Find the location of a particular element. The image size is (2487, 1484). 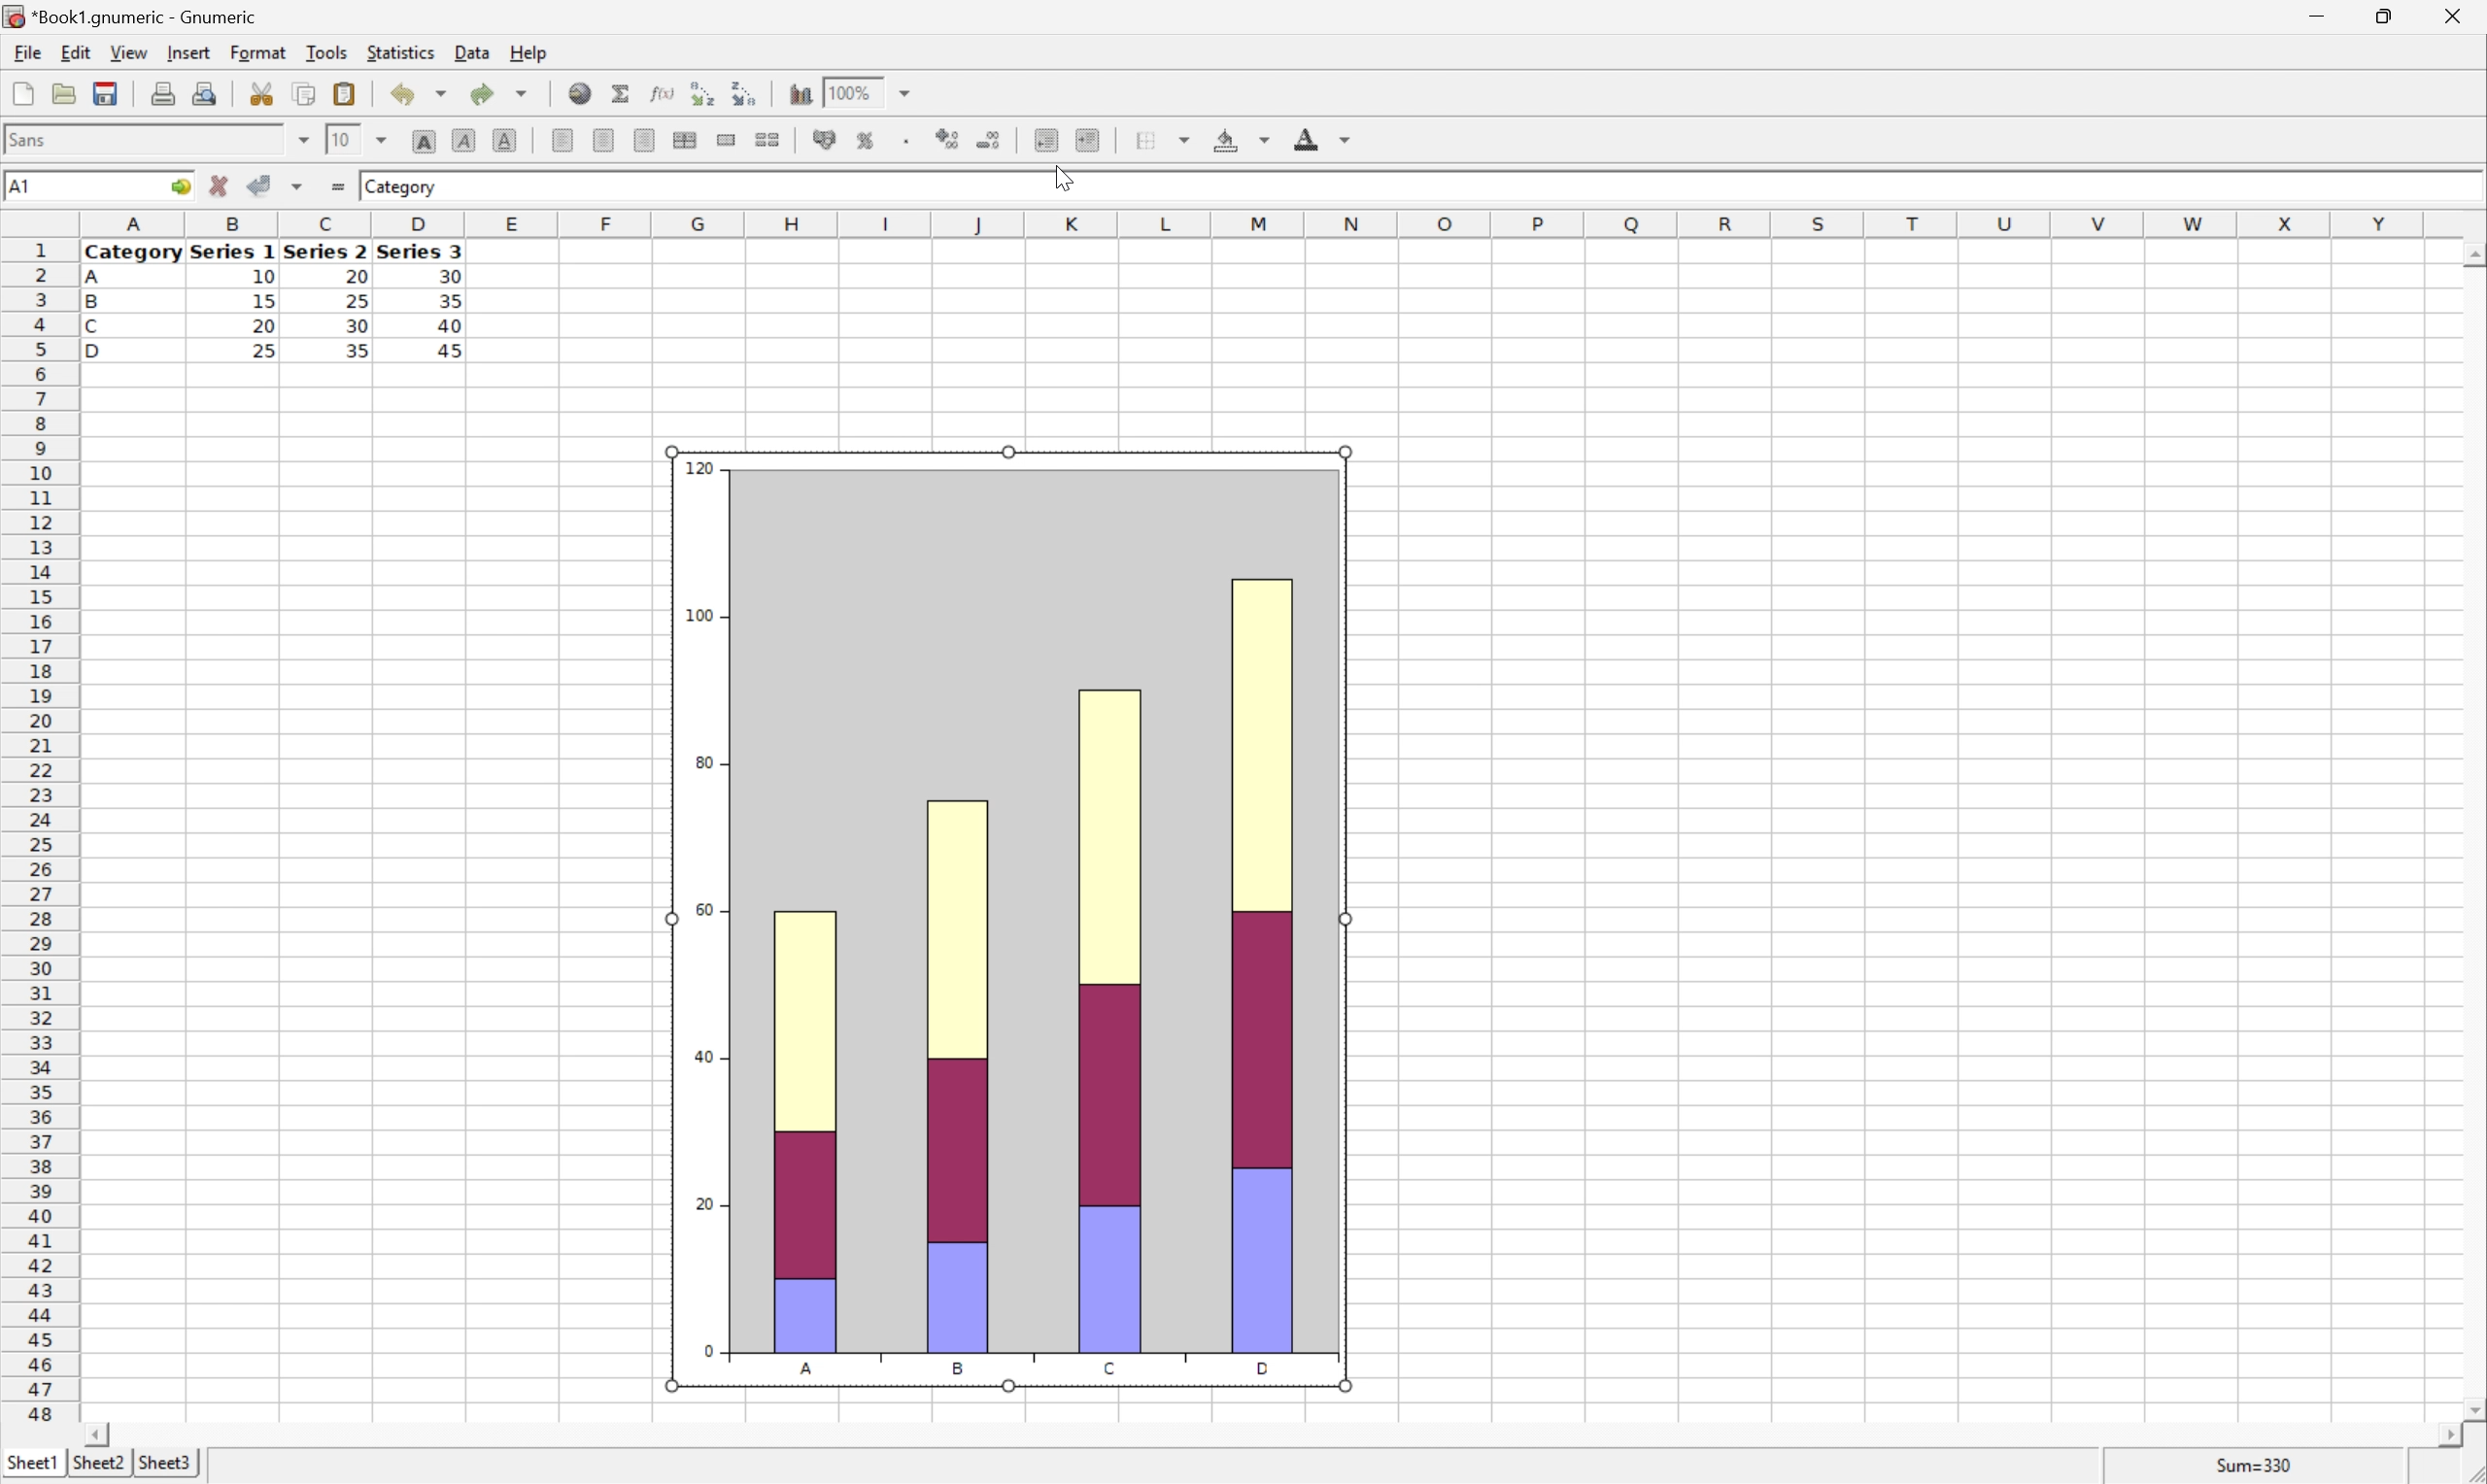

Align Right is located at coordinates (644, 141).